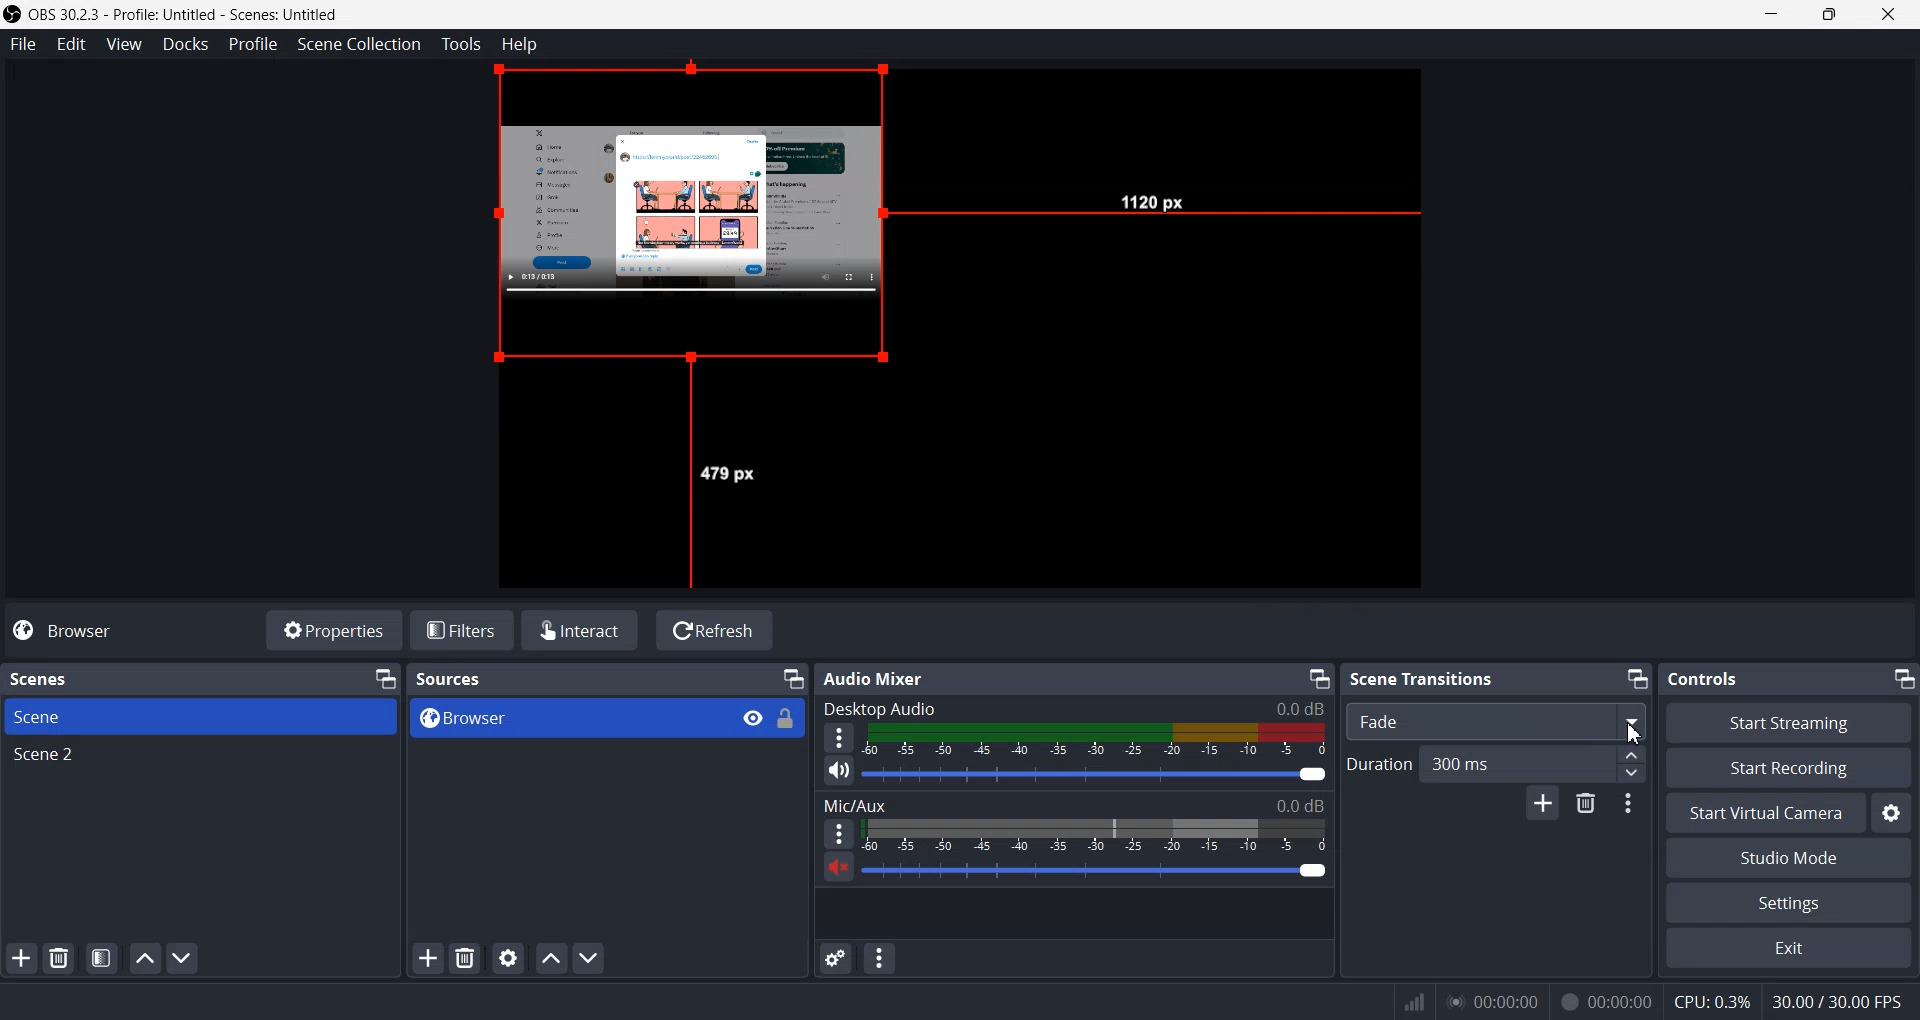 The image size is (1920, 1020). I want to click on Add scene, so click(21, 958).